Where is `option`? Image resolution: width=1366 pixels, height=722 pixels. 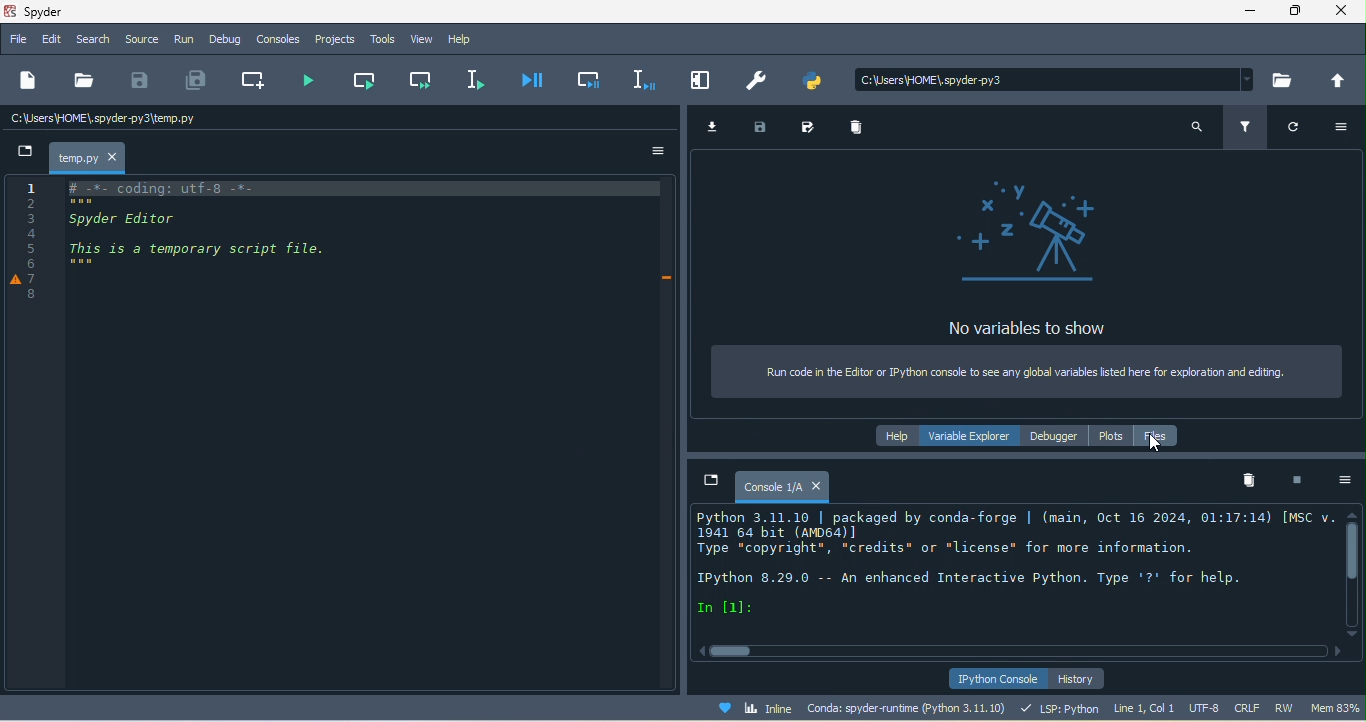
option is located at coordinates (656, 152).